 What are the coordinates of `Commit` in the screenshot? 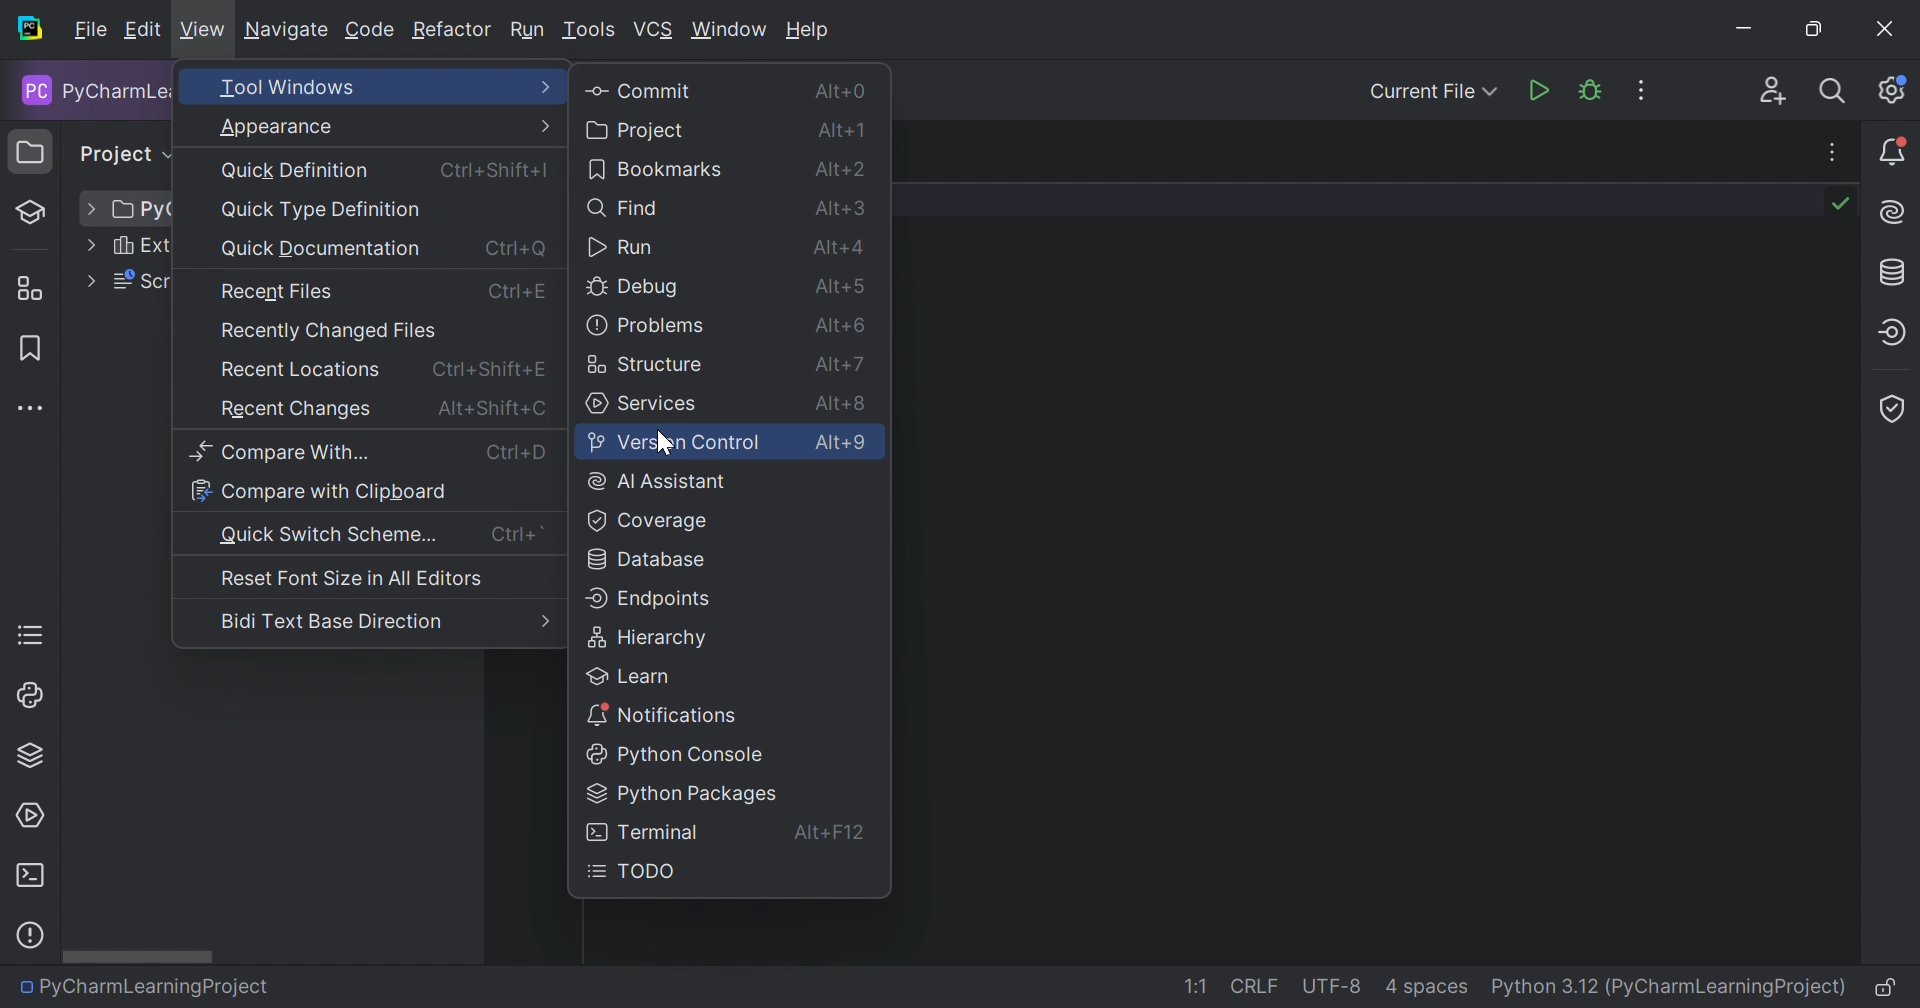 It's located at (638, 89).